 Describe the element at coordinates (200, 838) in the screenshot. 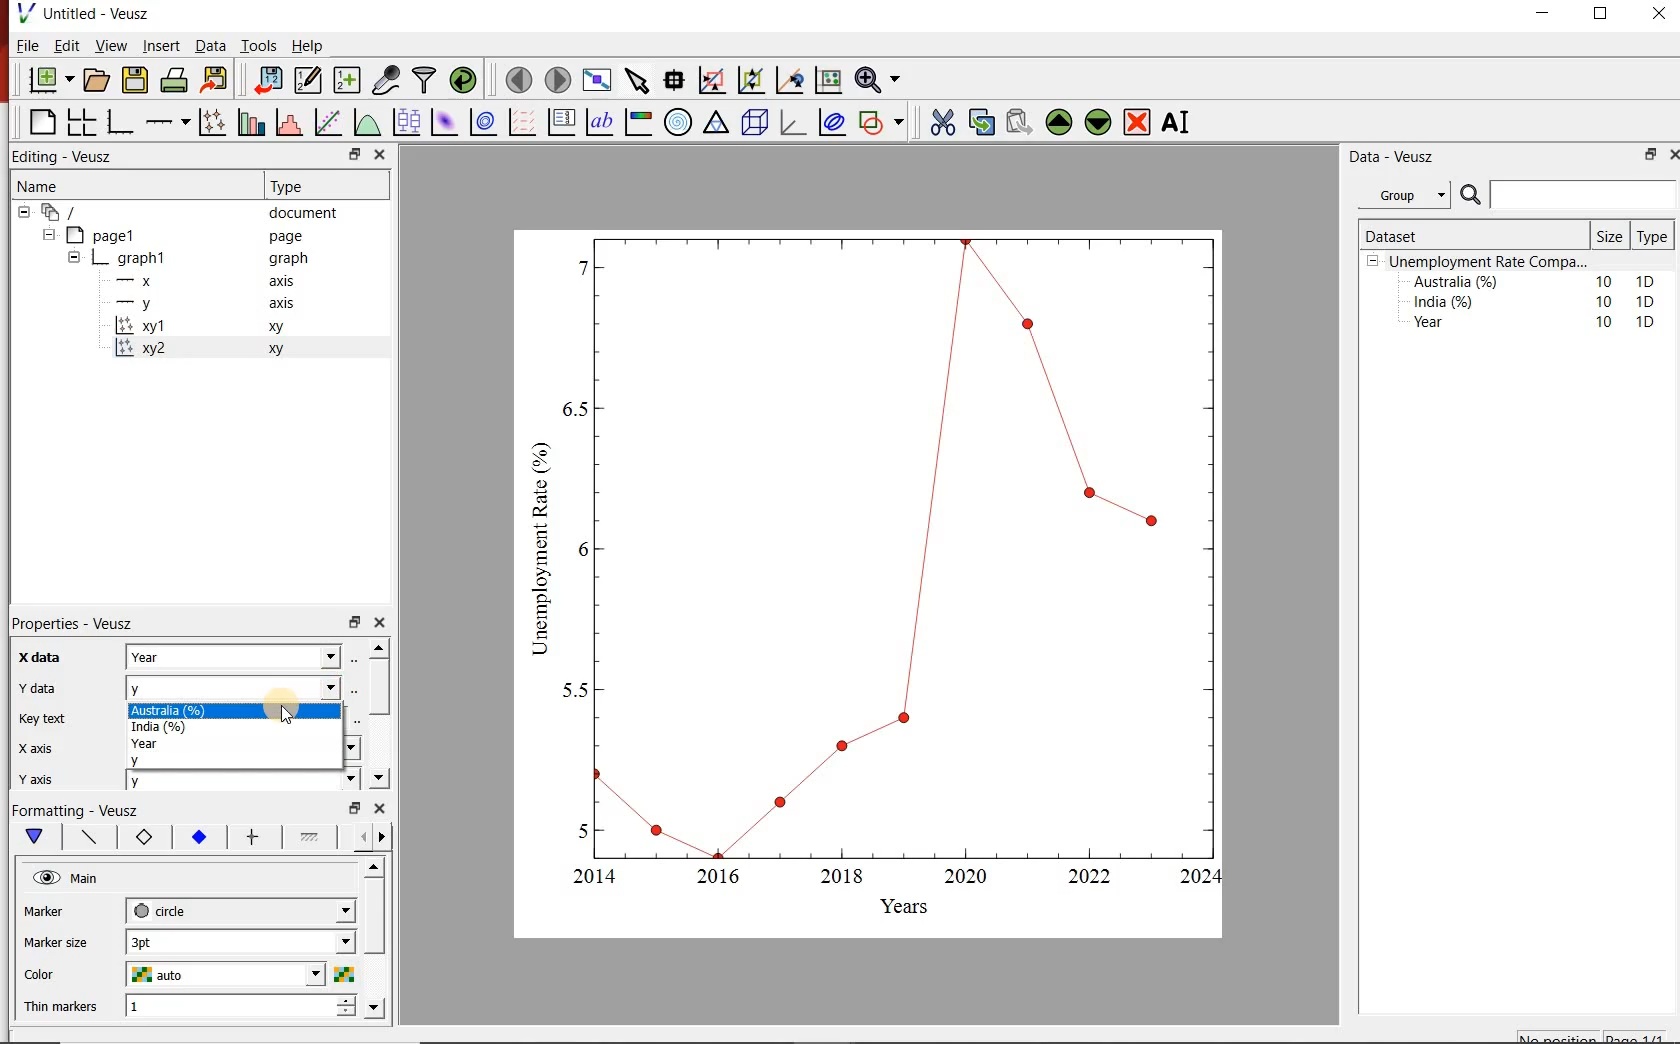

I see `marker fill ` at that location.